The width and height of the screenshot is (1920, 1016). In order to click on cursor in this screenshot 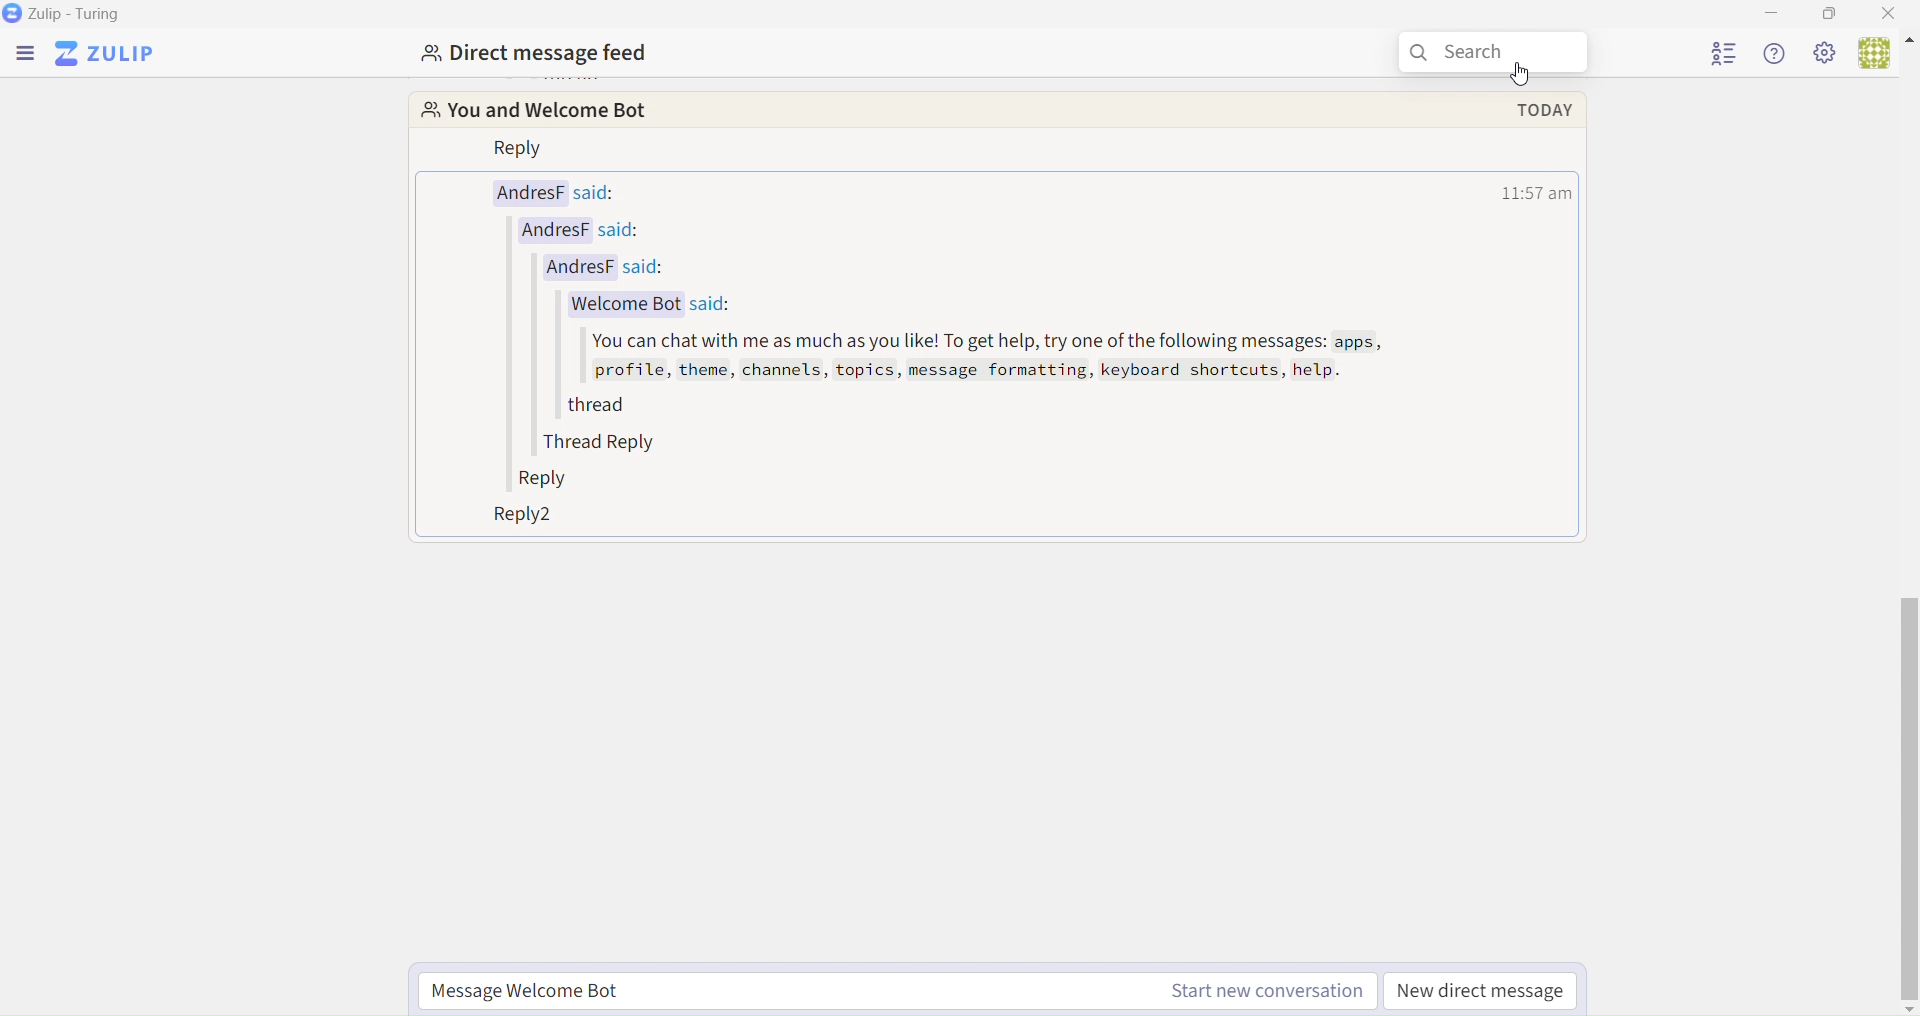, I will do `click(1525, 79)`.